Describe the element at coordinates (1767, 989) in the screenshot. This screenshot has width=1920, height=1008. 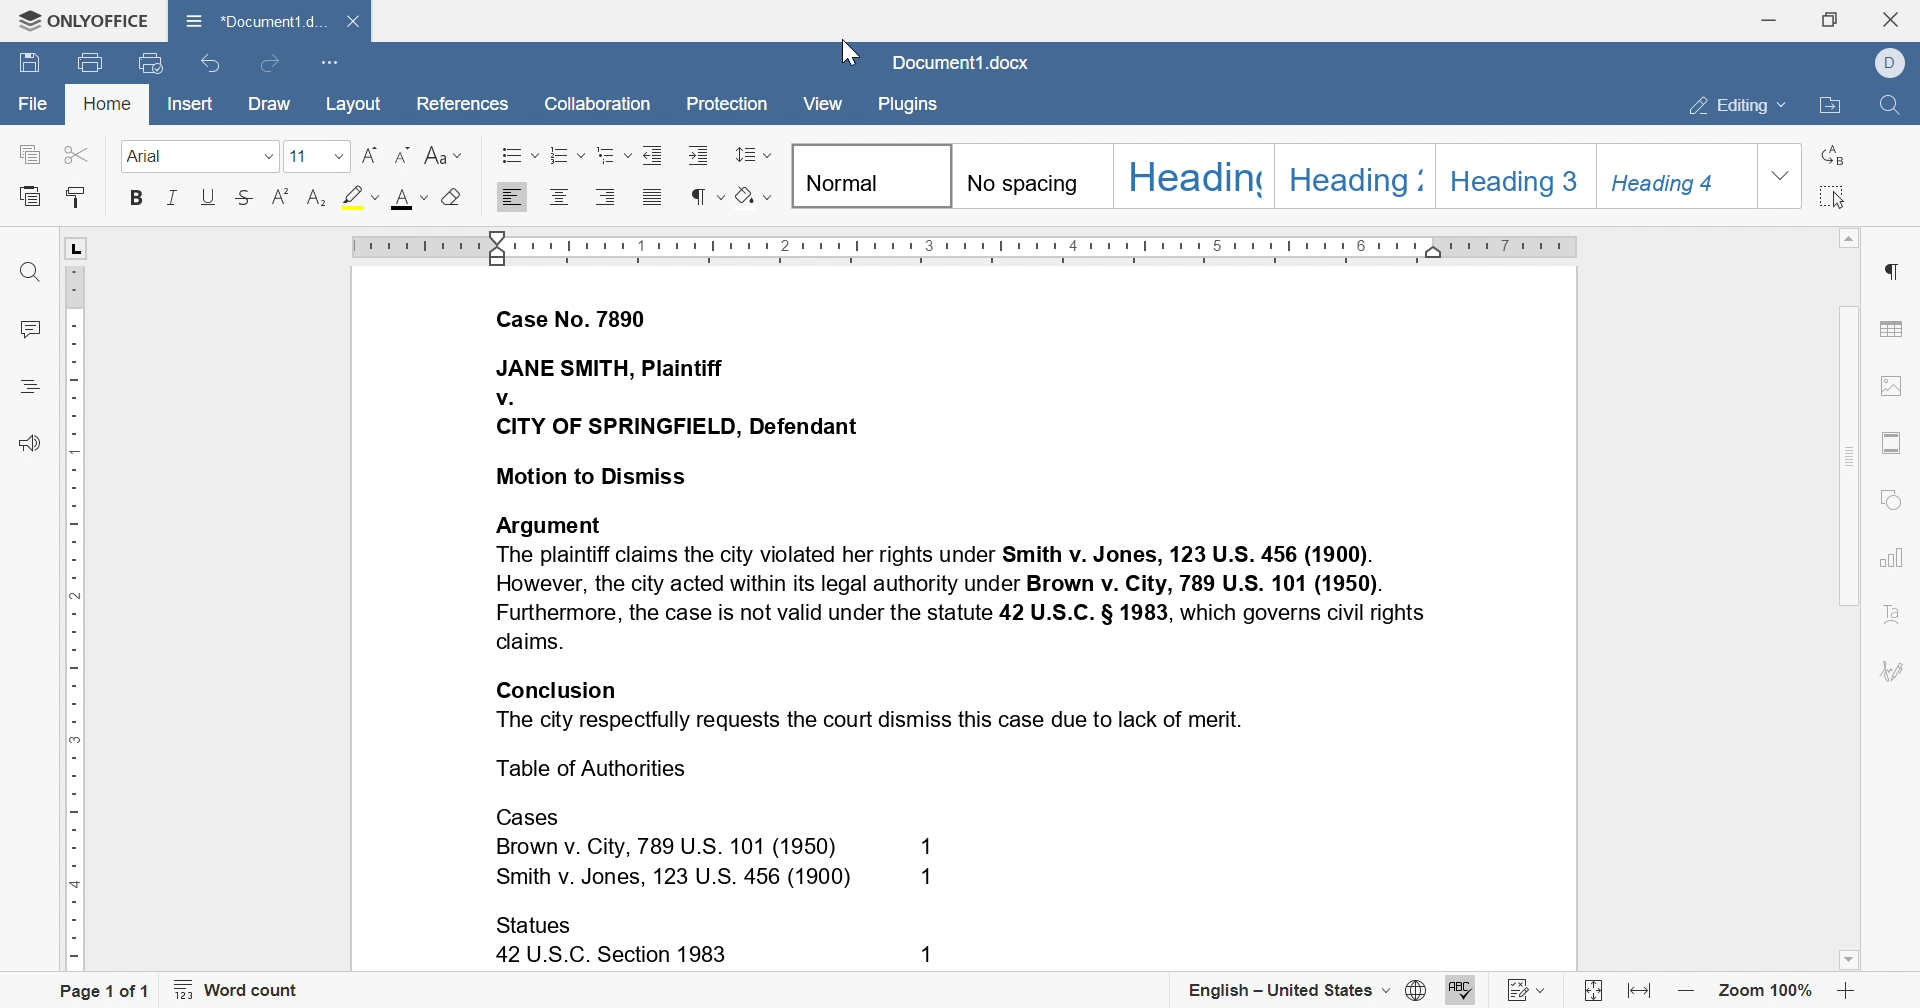
I see `zoom 100%` at that location.